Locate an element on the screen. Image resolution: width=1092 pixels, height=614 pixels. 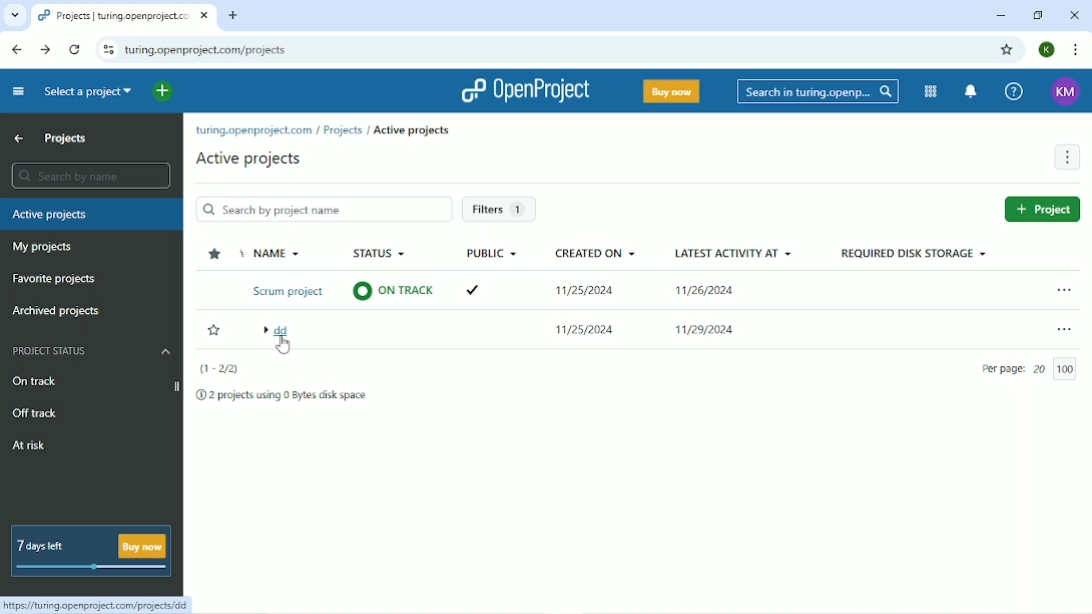
Favorite projects is located at coordinates (56, 279).